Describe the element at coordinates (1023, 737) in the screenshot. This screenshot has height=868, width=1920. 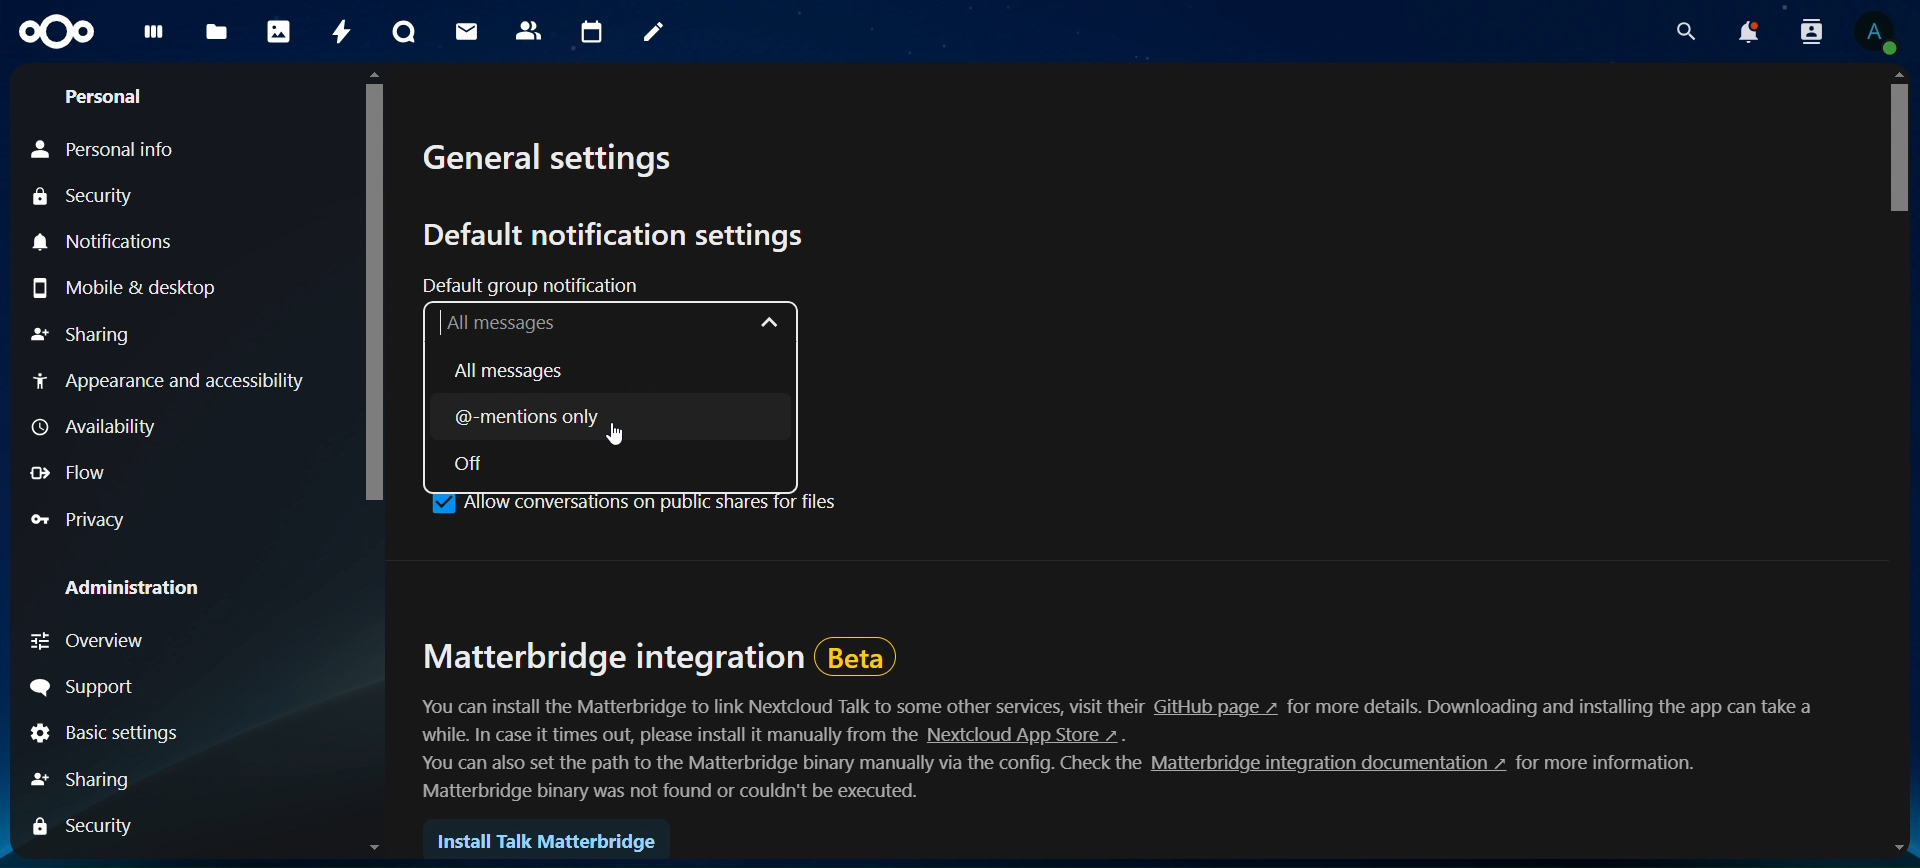
I see `hyperlink` at that location.